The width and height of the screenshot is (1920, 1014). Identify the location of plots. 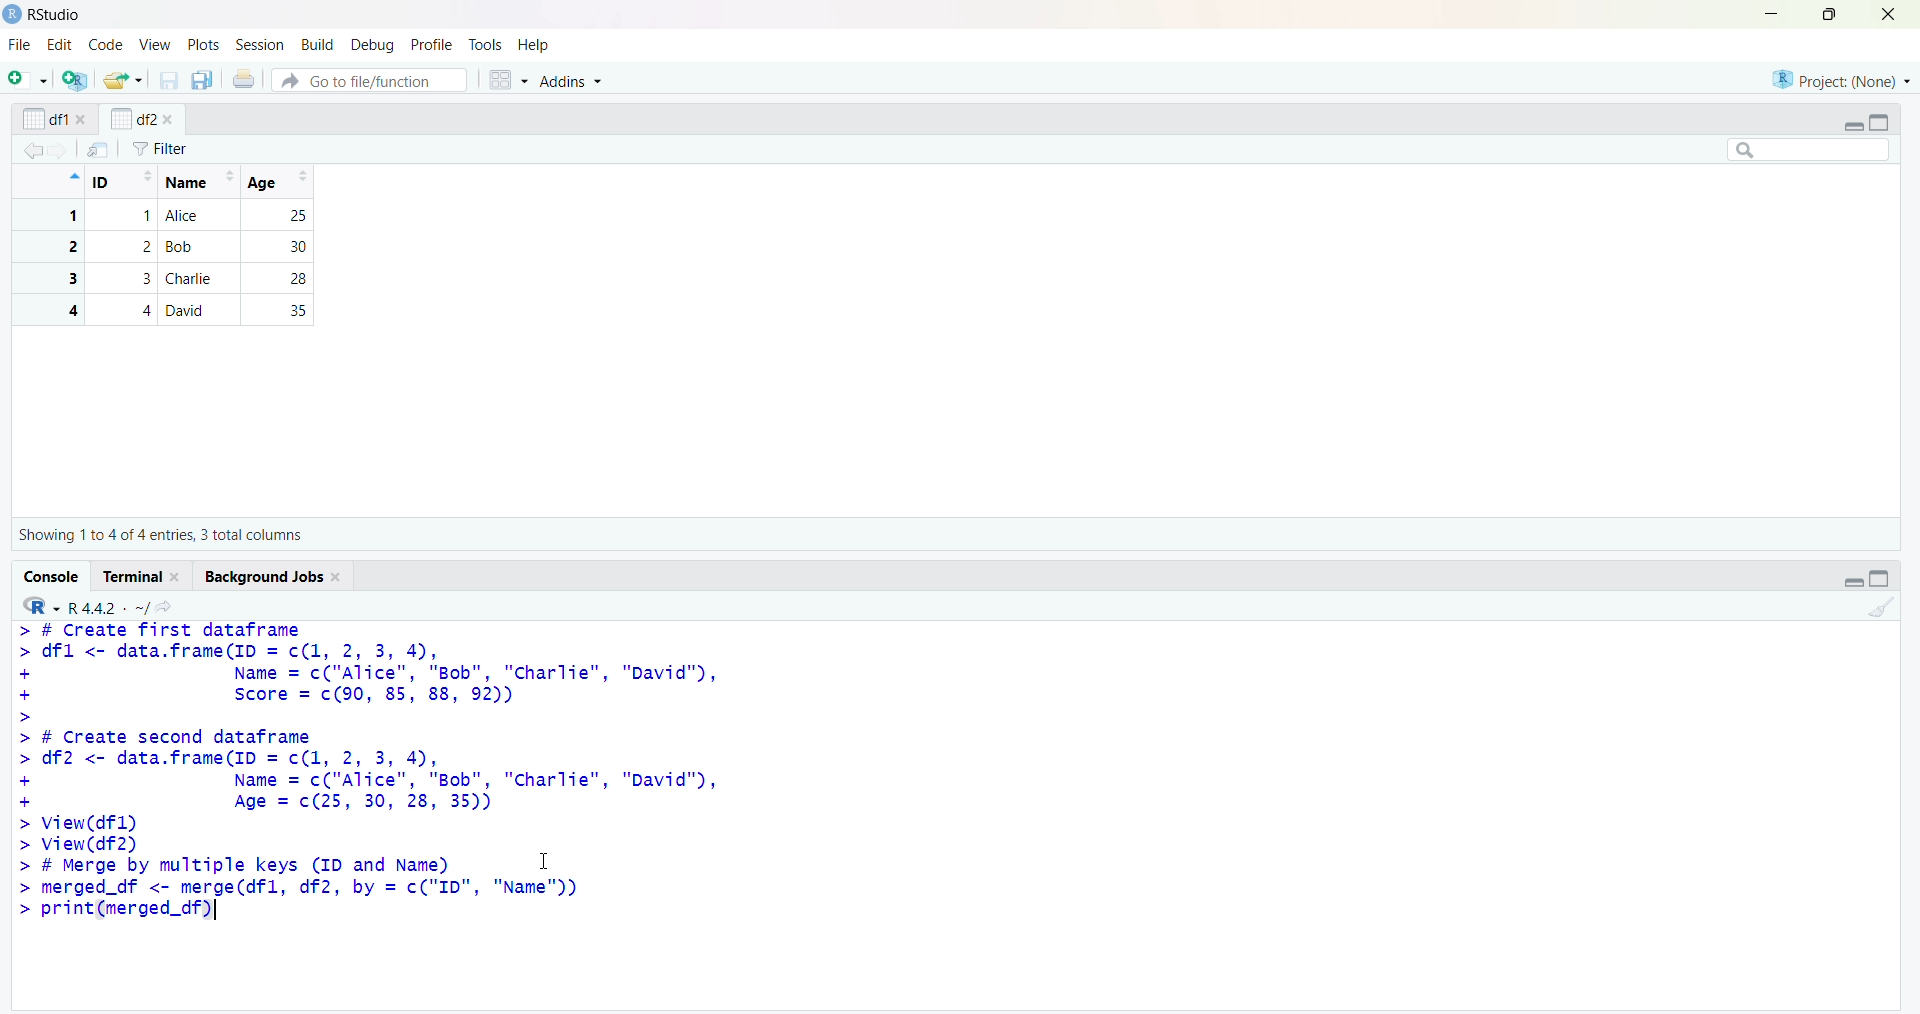
(206, 46).